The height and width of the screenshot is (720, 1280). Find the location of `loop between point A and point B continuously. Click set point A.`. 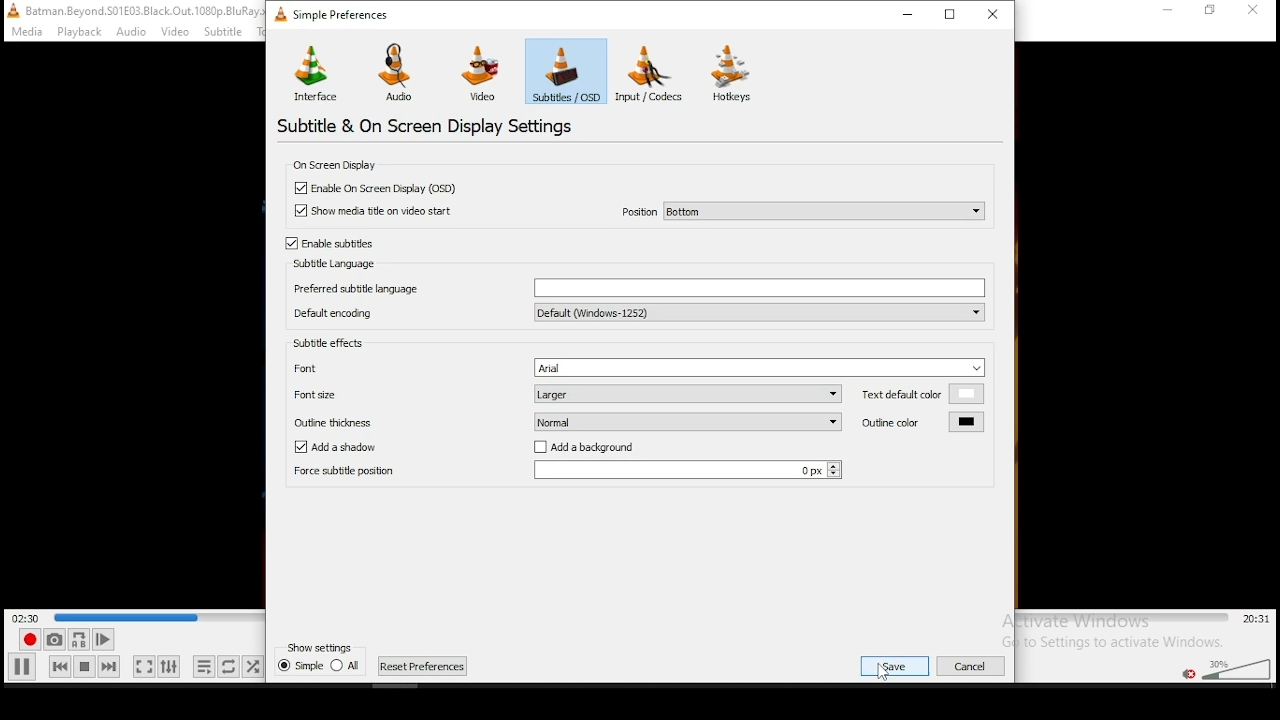

loop between point A and point B continuously. Click set point A. is located at coordinates (78, 640).